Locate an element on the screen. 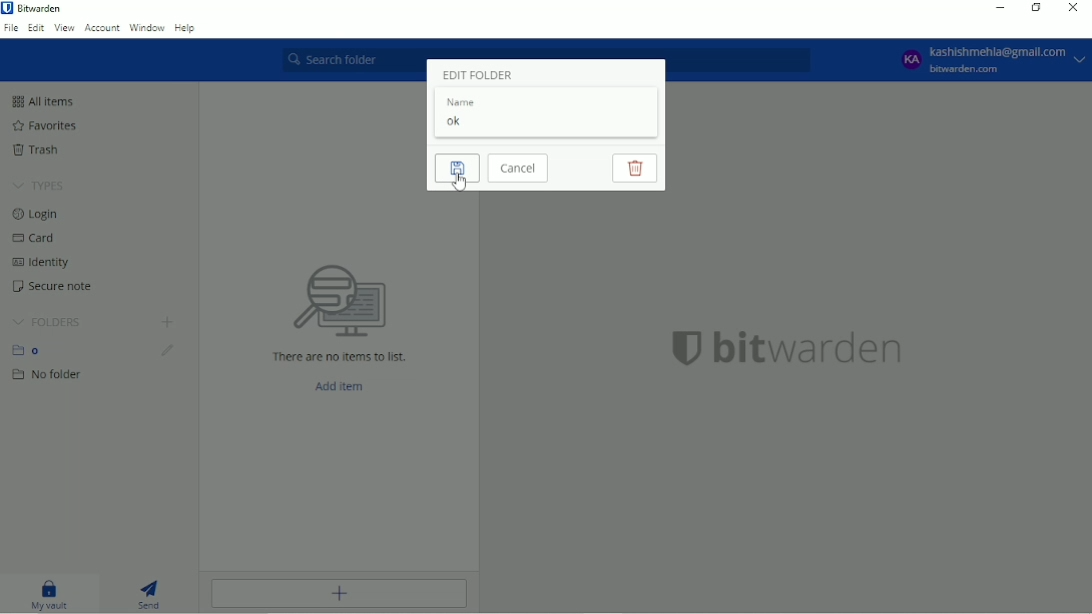  search for file vector is located at coordinates (338, 300).